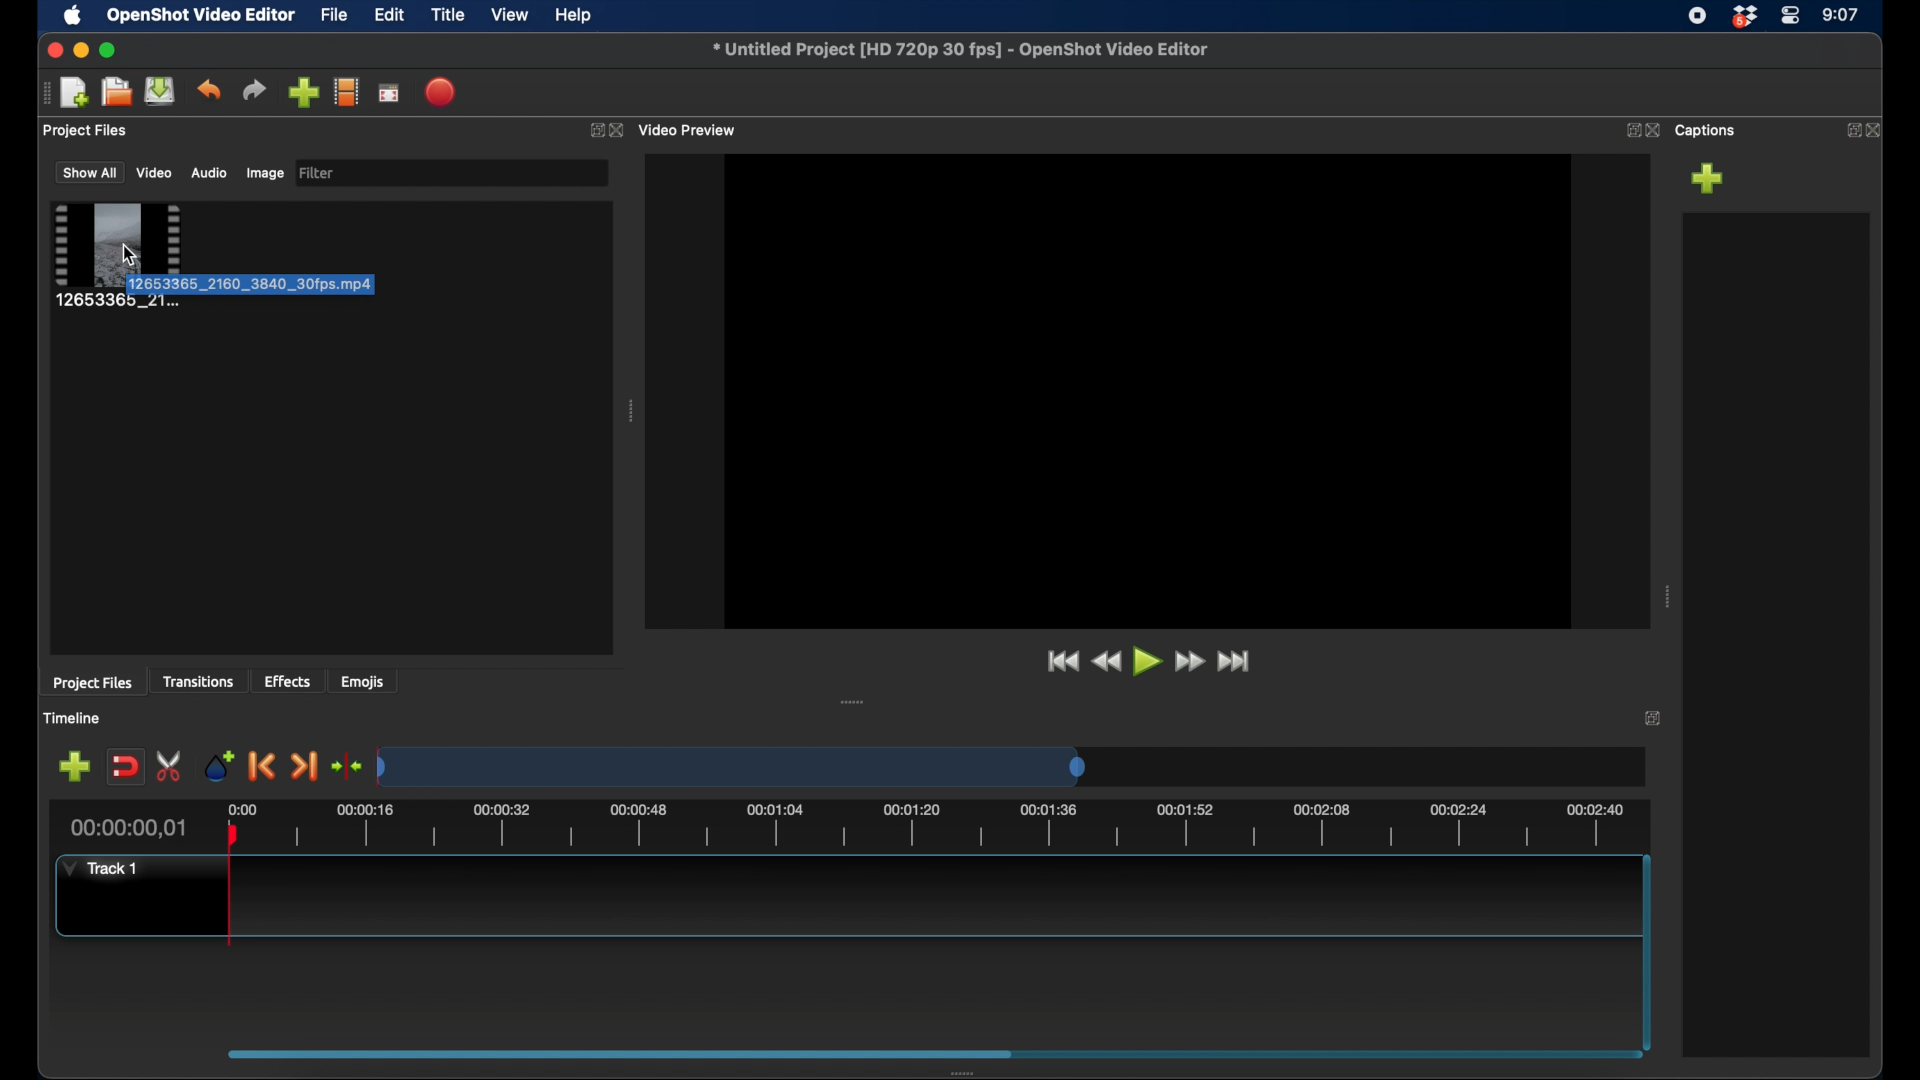  I want to click on timeline, so click(75, 718).